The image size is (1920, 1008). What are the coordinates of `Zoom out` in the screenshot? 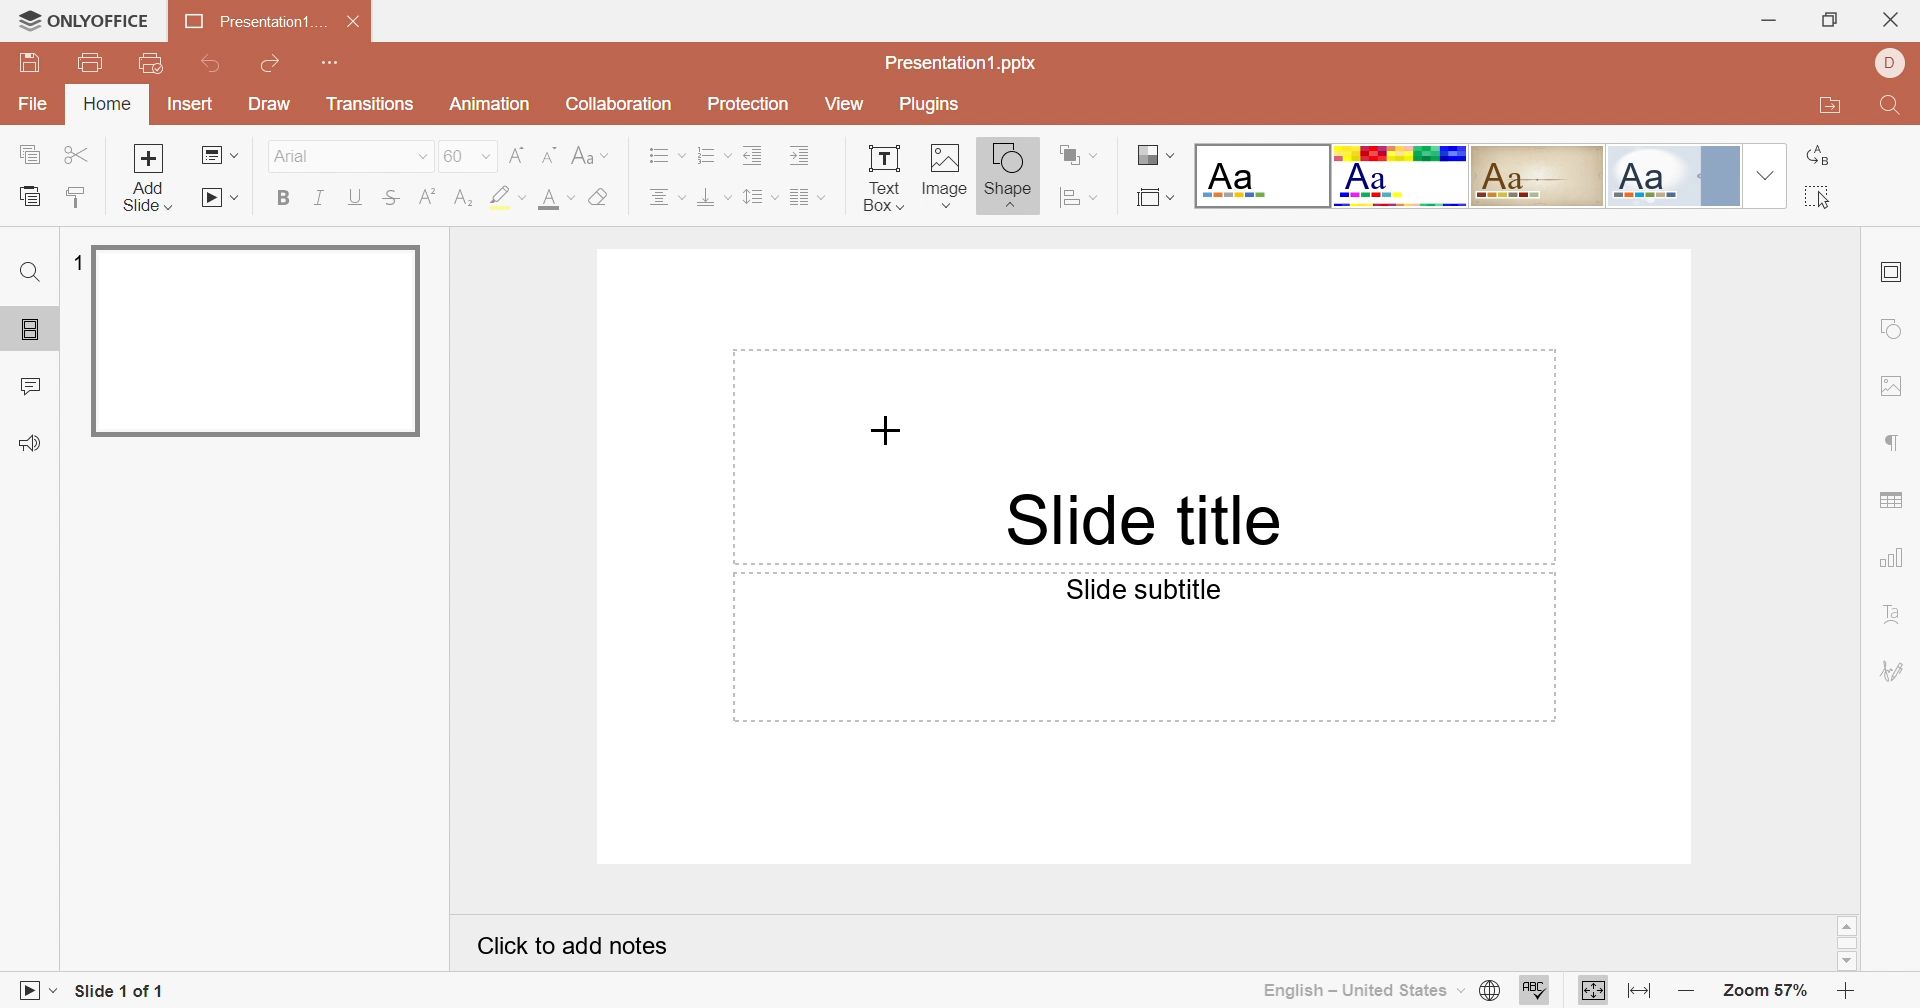 It's located at (1686, 992).